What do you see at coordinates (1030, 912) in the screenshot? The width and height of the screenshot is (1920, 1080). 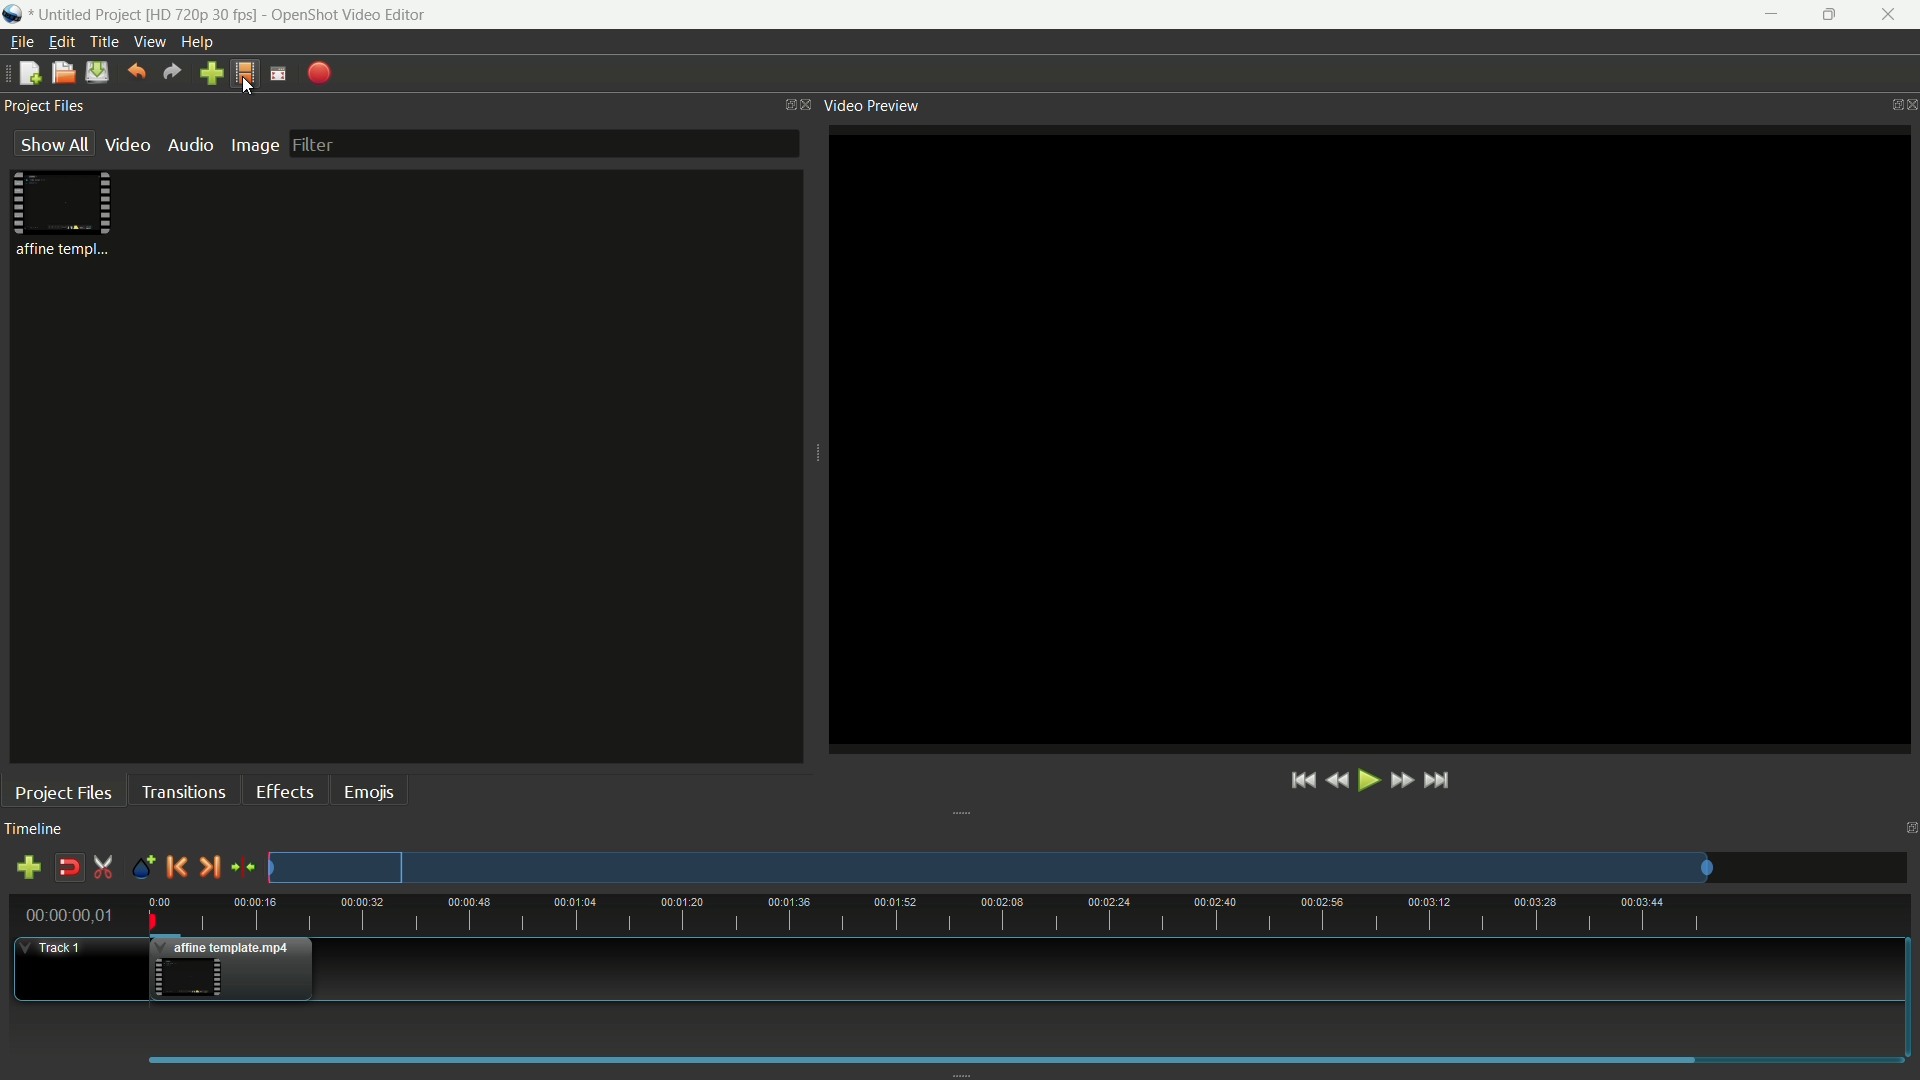 I see `time` at bounding box center [1030, 912].